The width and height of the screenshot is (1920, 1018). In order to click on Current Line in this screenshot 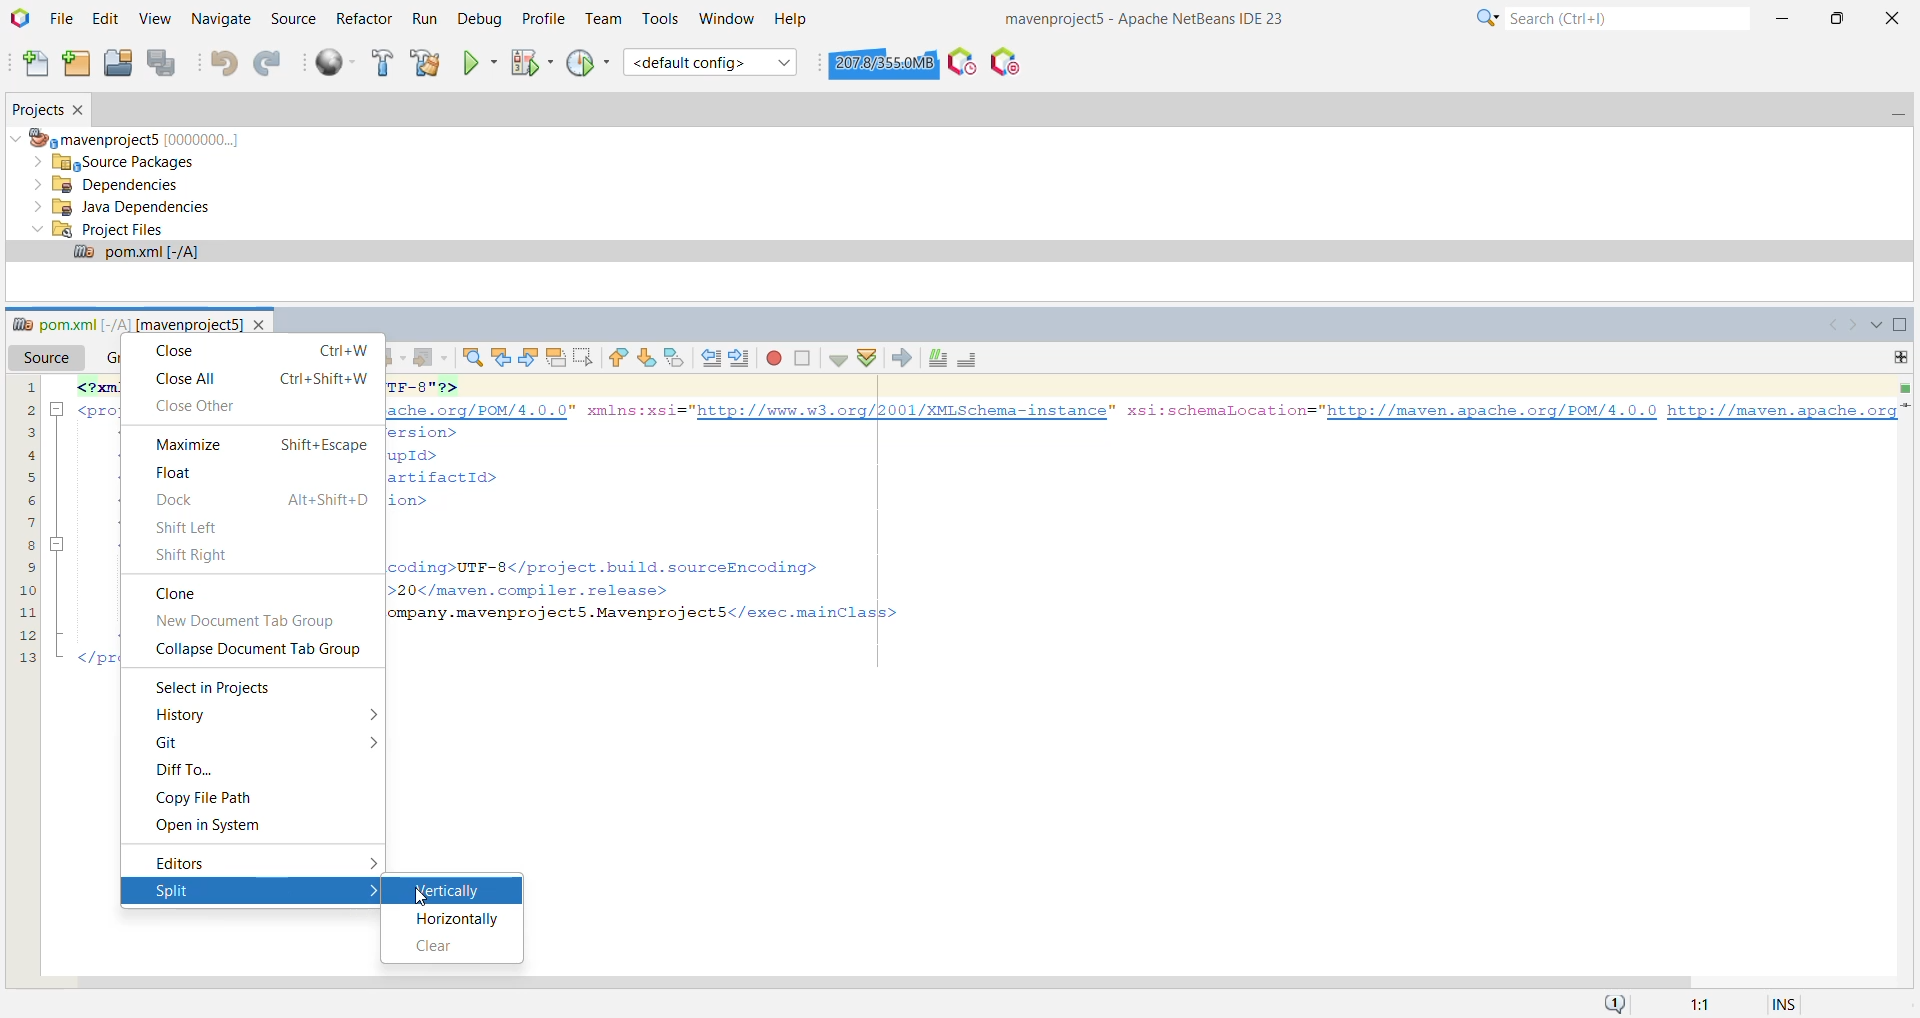, I will do `click(1908, 406)`.